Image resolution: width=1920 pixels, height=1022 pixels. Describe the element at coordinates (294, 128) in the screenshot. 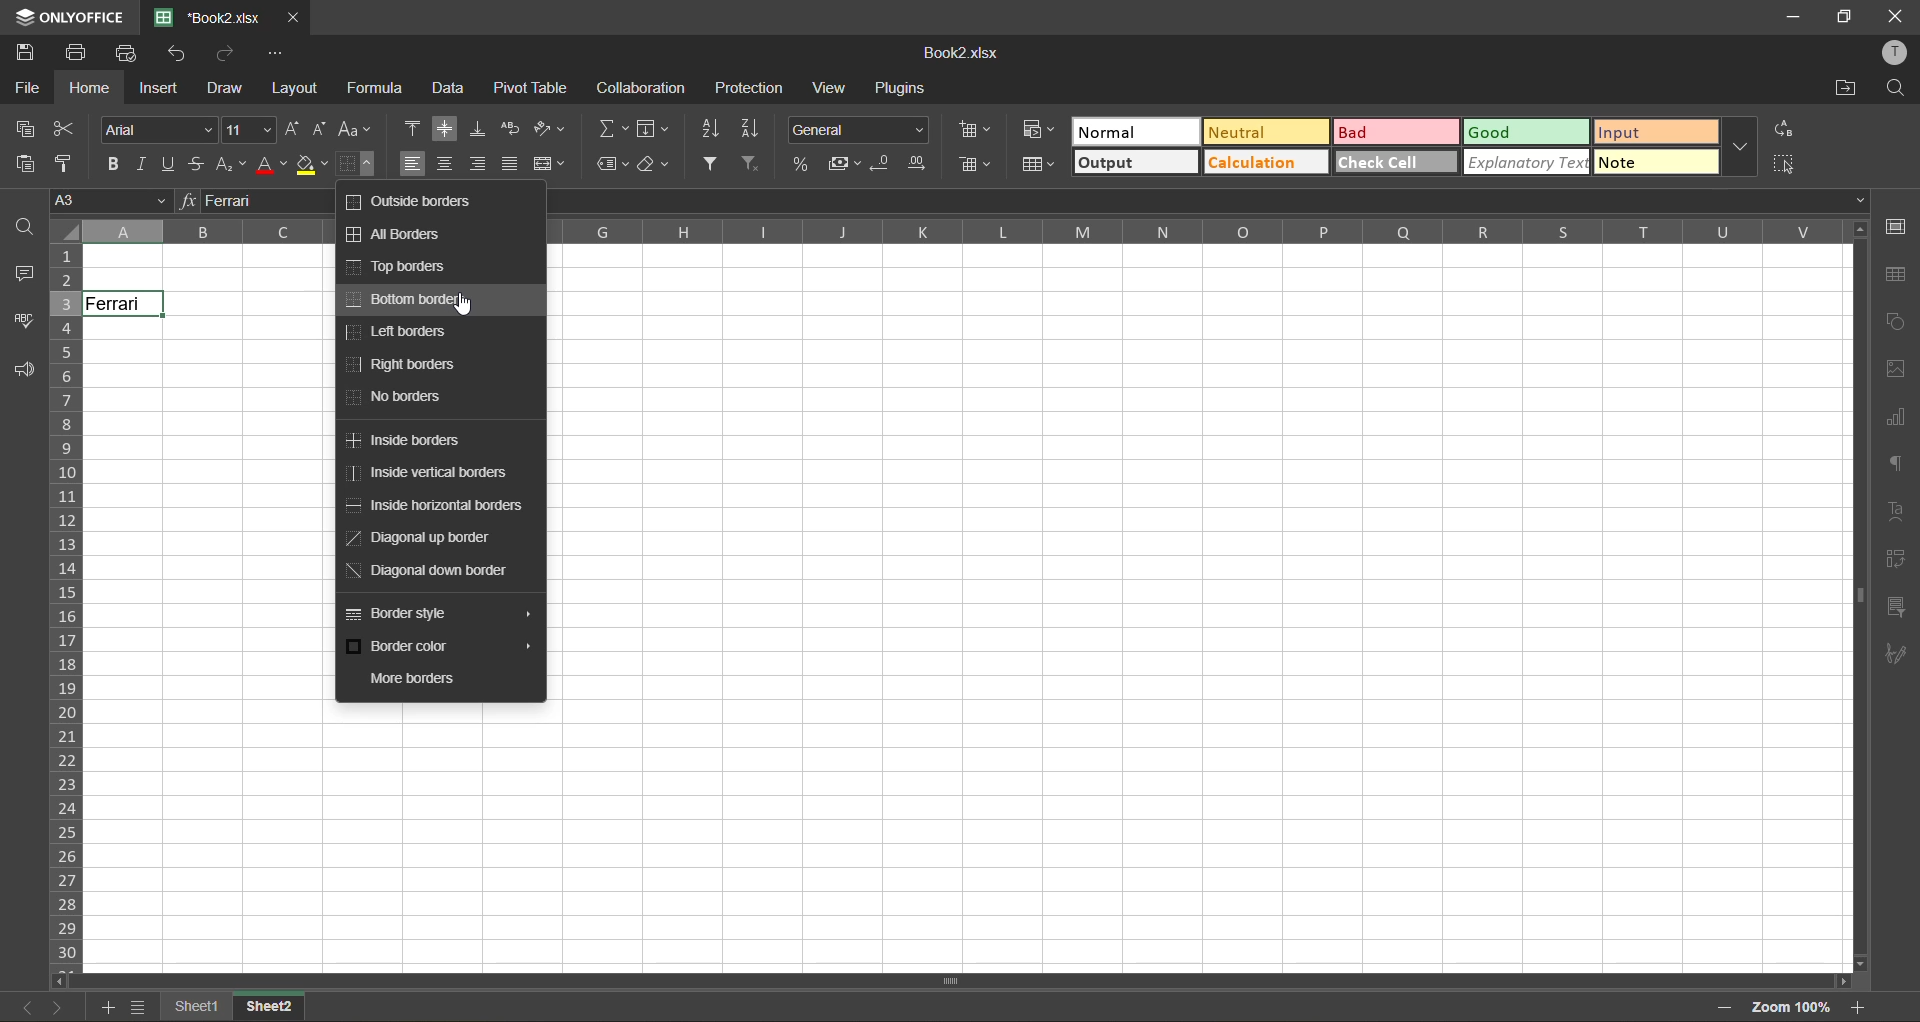

I see `increment size` at that location.